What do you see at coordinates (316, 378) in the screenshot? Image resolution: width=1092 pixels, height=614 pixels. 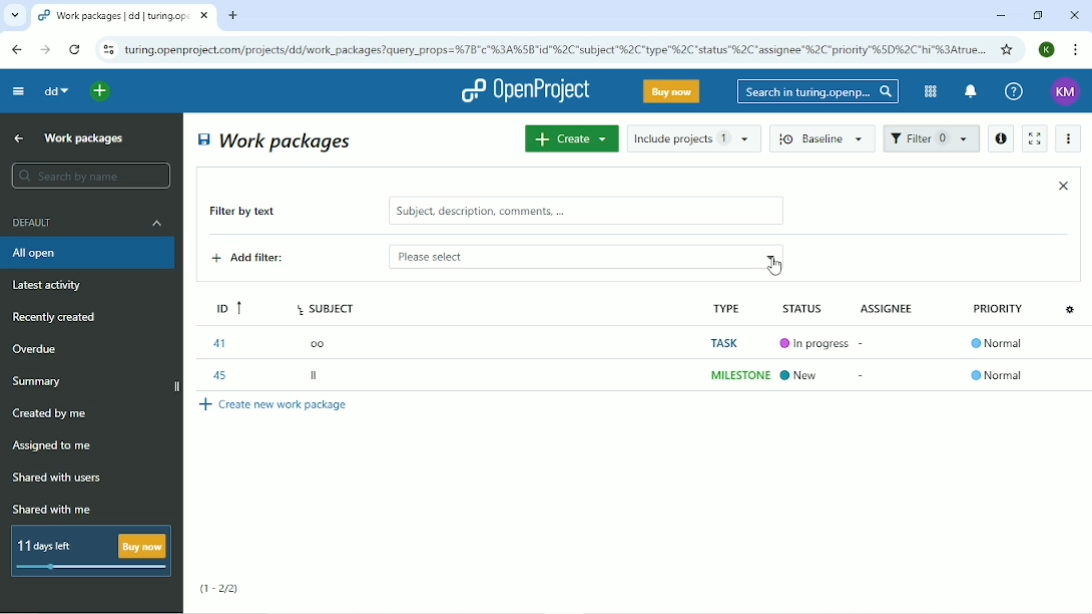 I see `ll` at bounding box center [316, 378].